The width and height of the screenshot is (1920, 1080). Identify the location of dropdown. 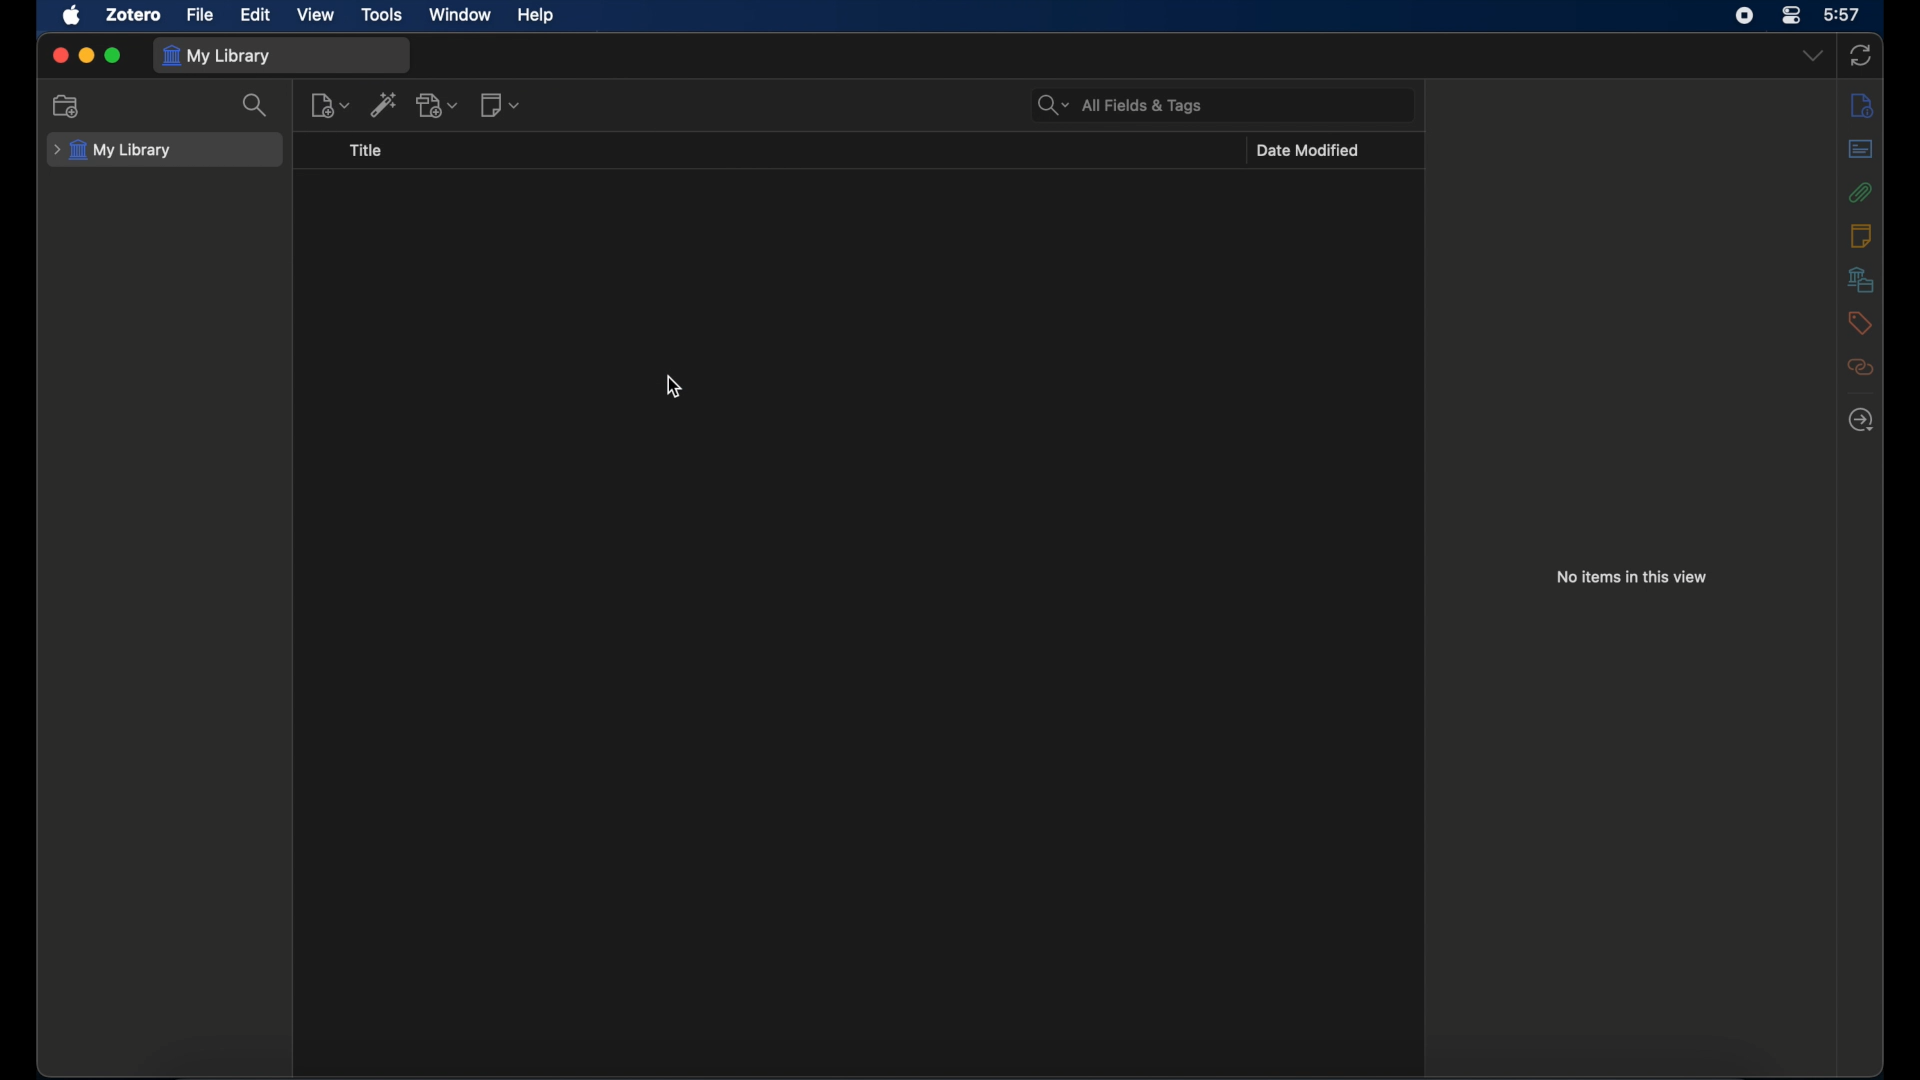
(1813, 56).